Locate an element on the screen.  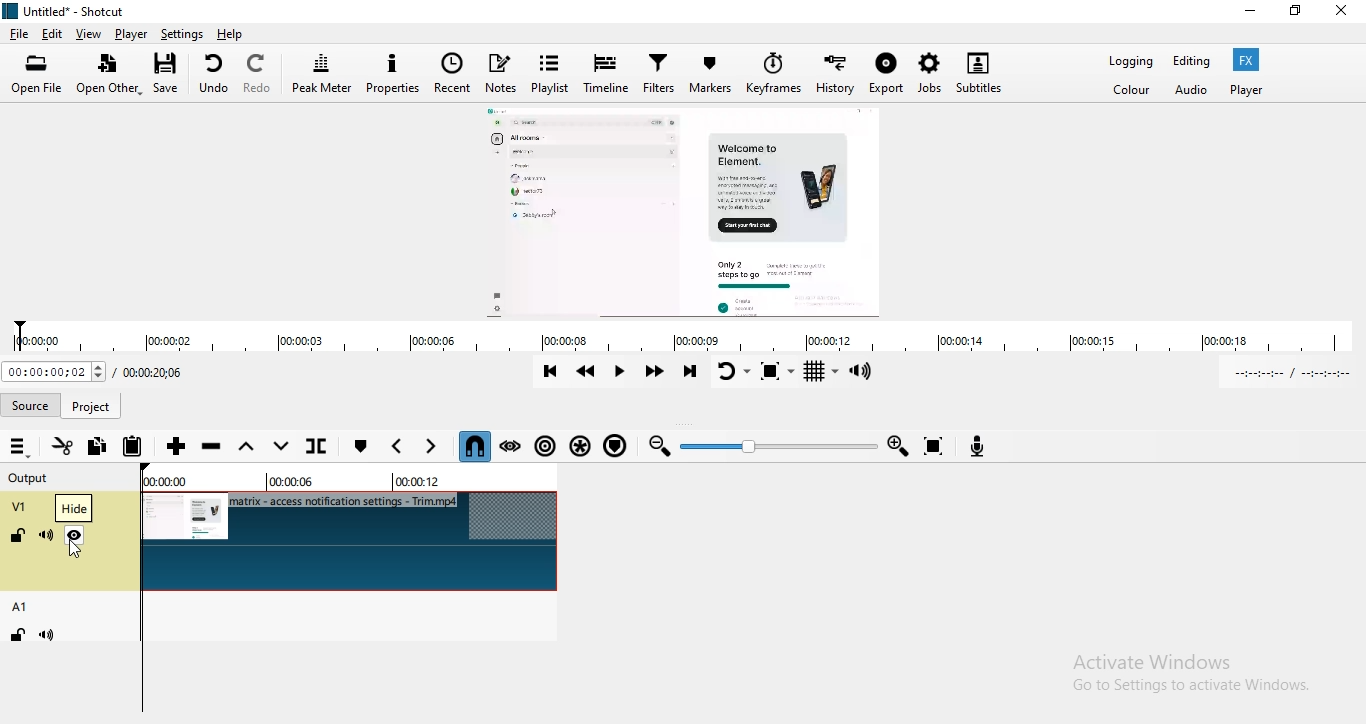
Properties is located at coordinates (393, 75).